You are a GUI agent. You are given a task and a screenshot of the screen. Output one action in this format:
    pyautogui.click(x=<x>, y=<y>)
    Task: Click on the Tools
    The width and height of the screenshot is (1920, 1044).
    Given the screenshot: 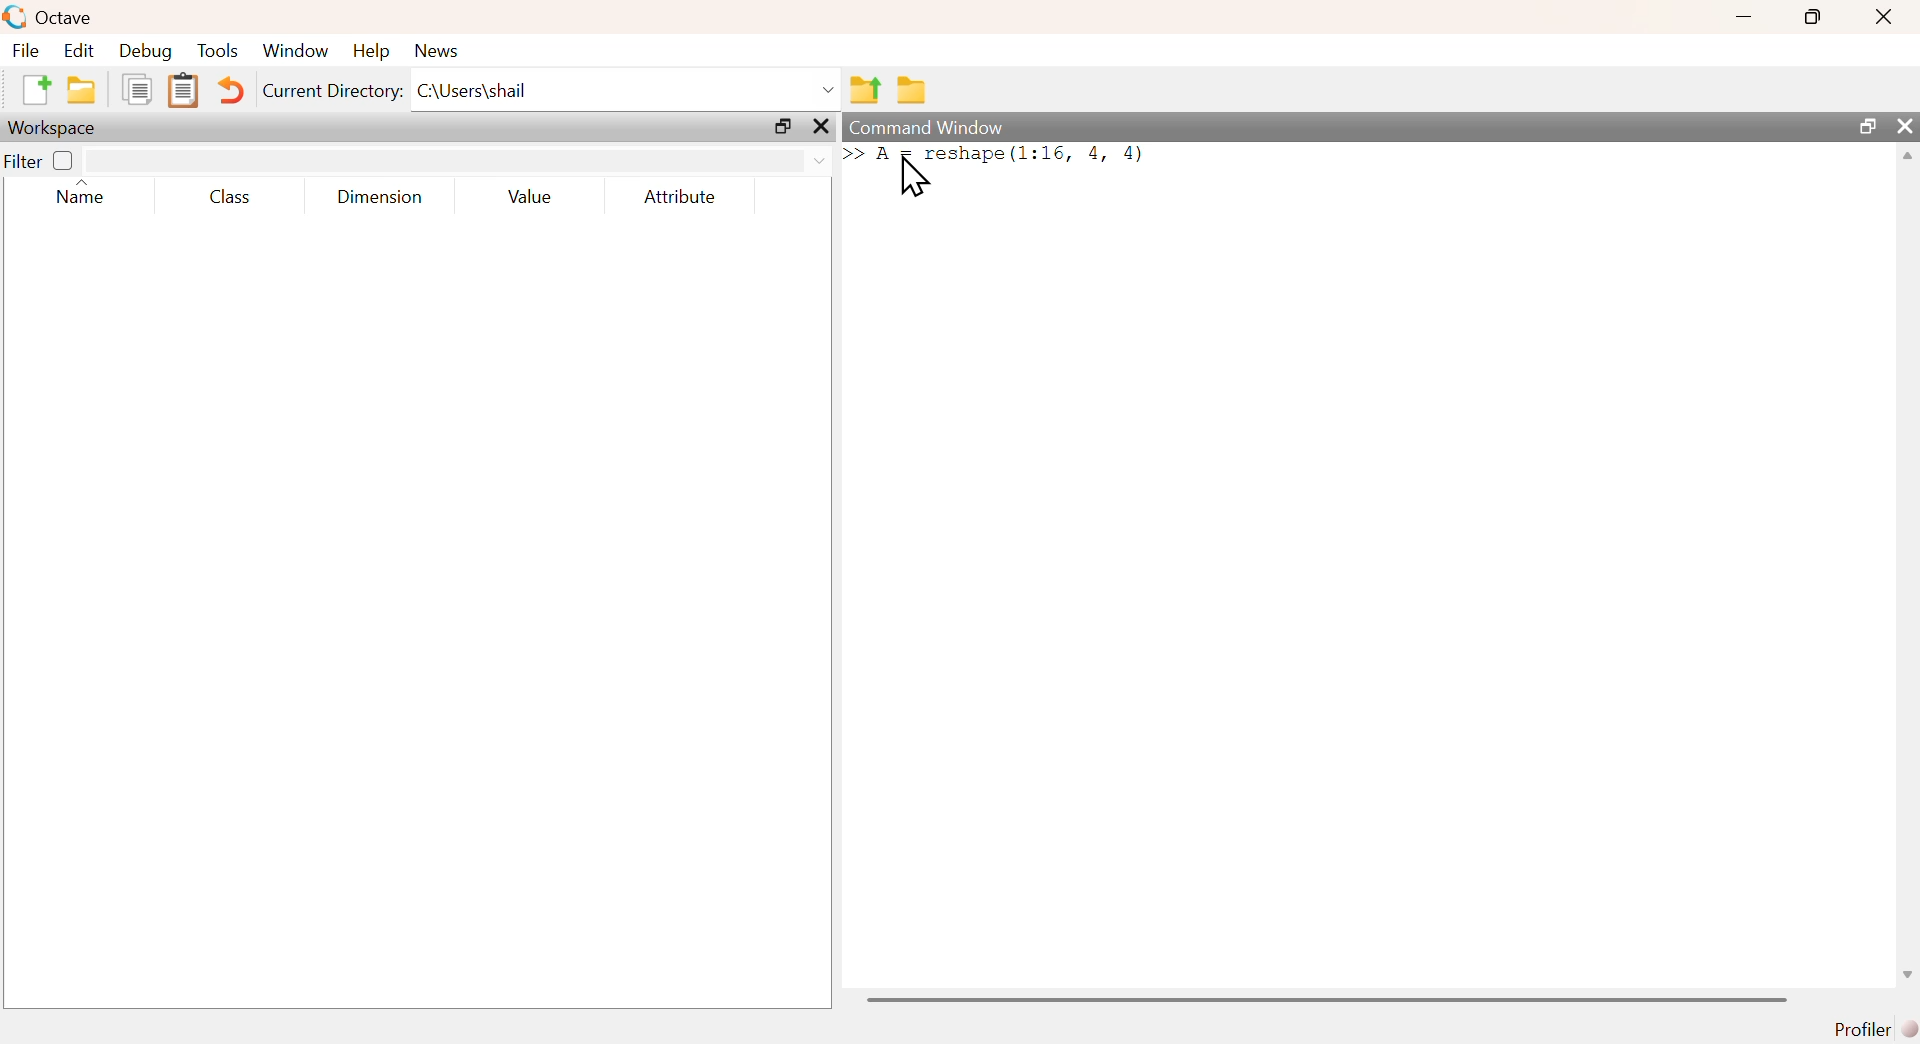 What is the action you would take?
    pyautogui.click(x=219, y=50)
    